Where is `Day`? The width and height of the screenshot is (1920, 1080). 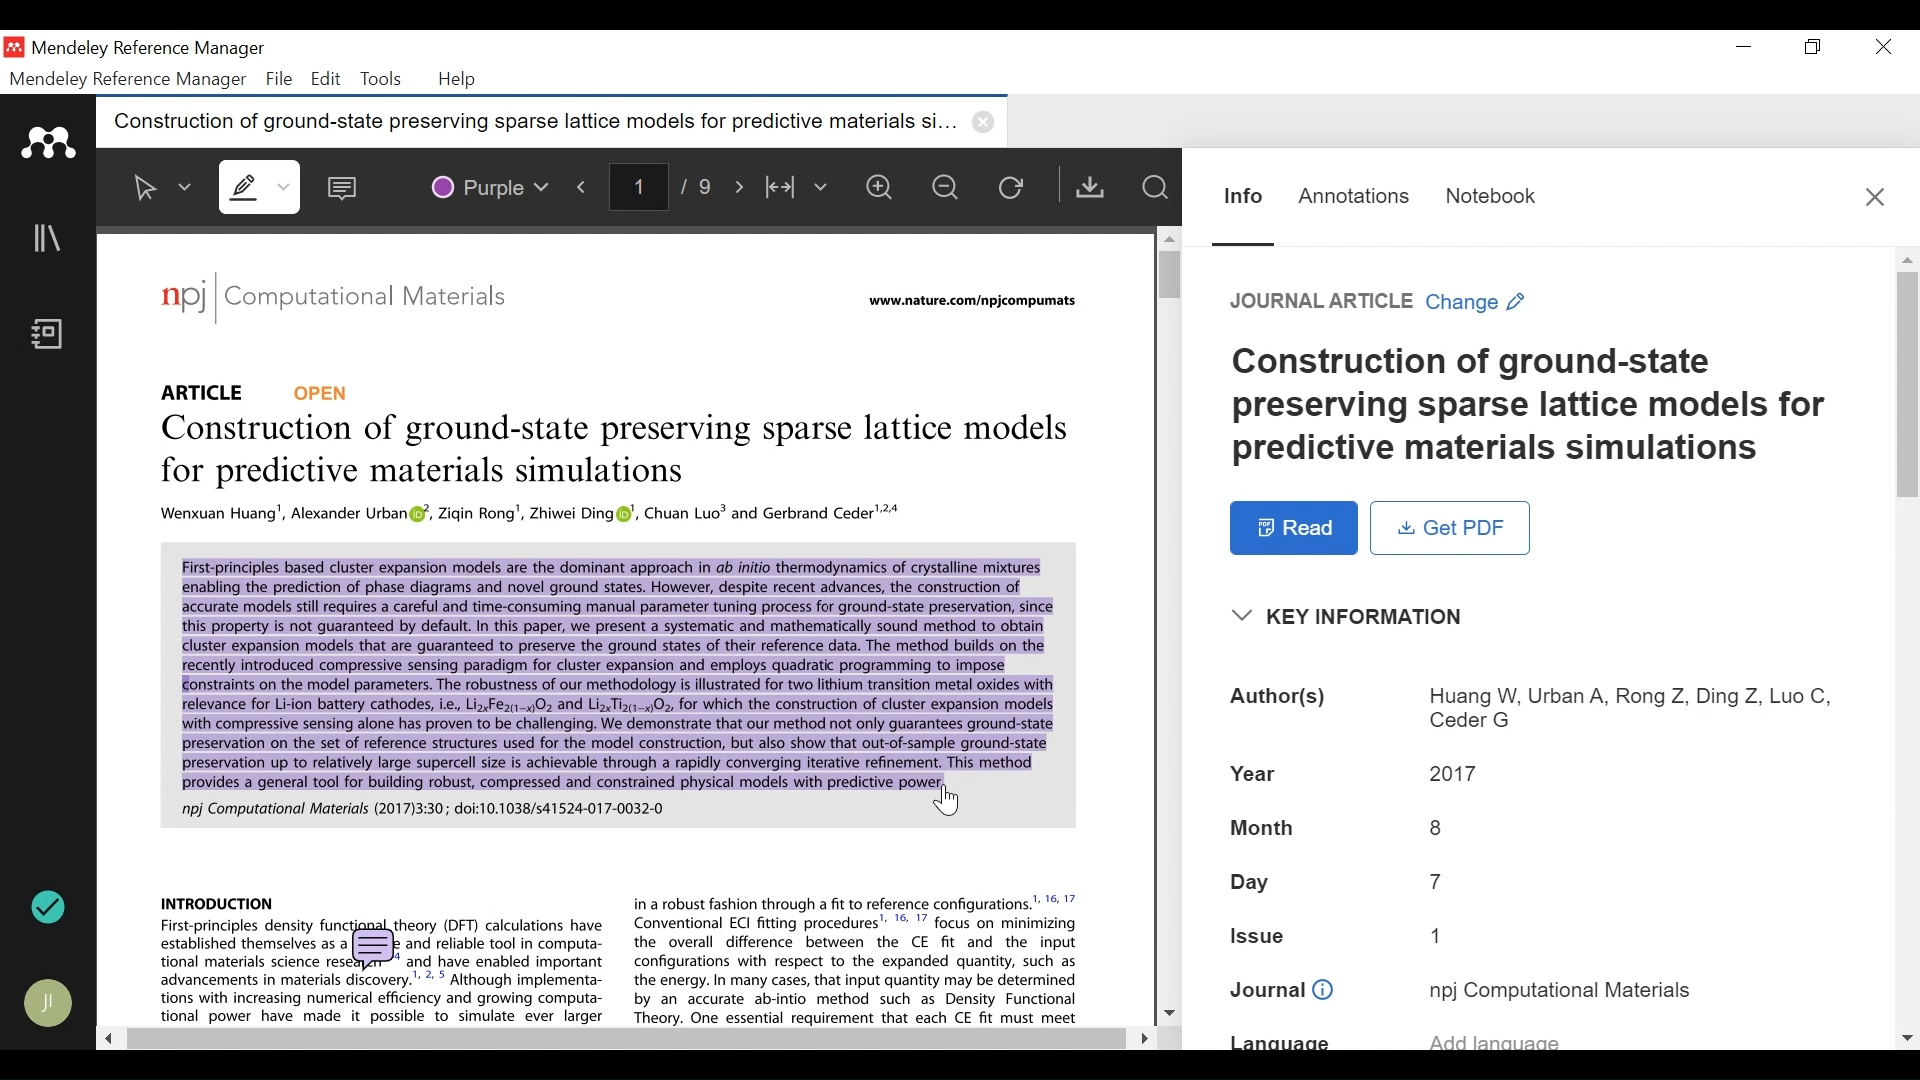
Day is located at coordinates (1437, 881).